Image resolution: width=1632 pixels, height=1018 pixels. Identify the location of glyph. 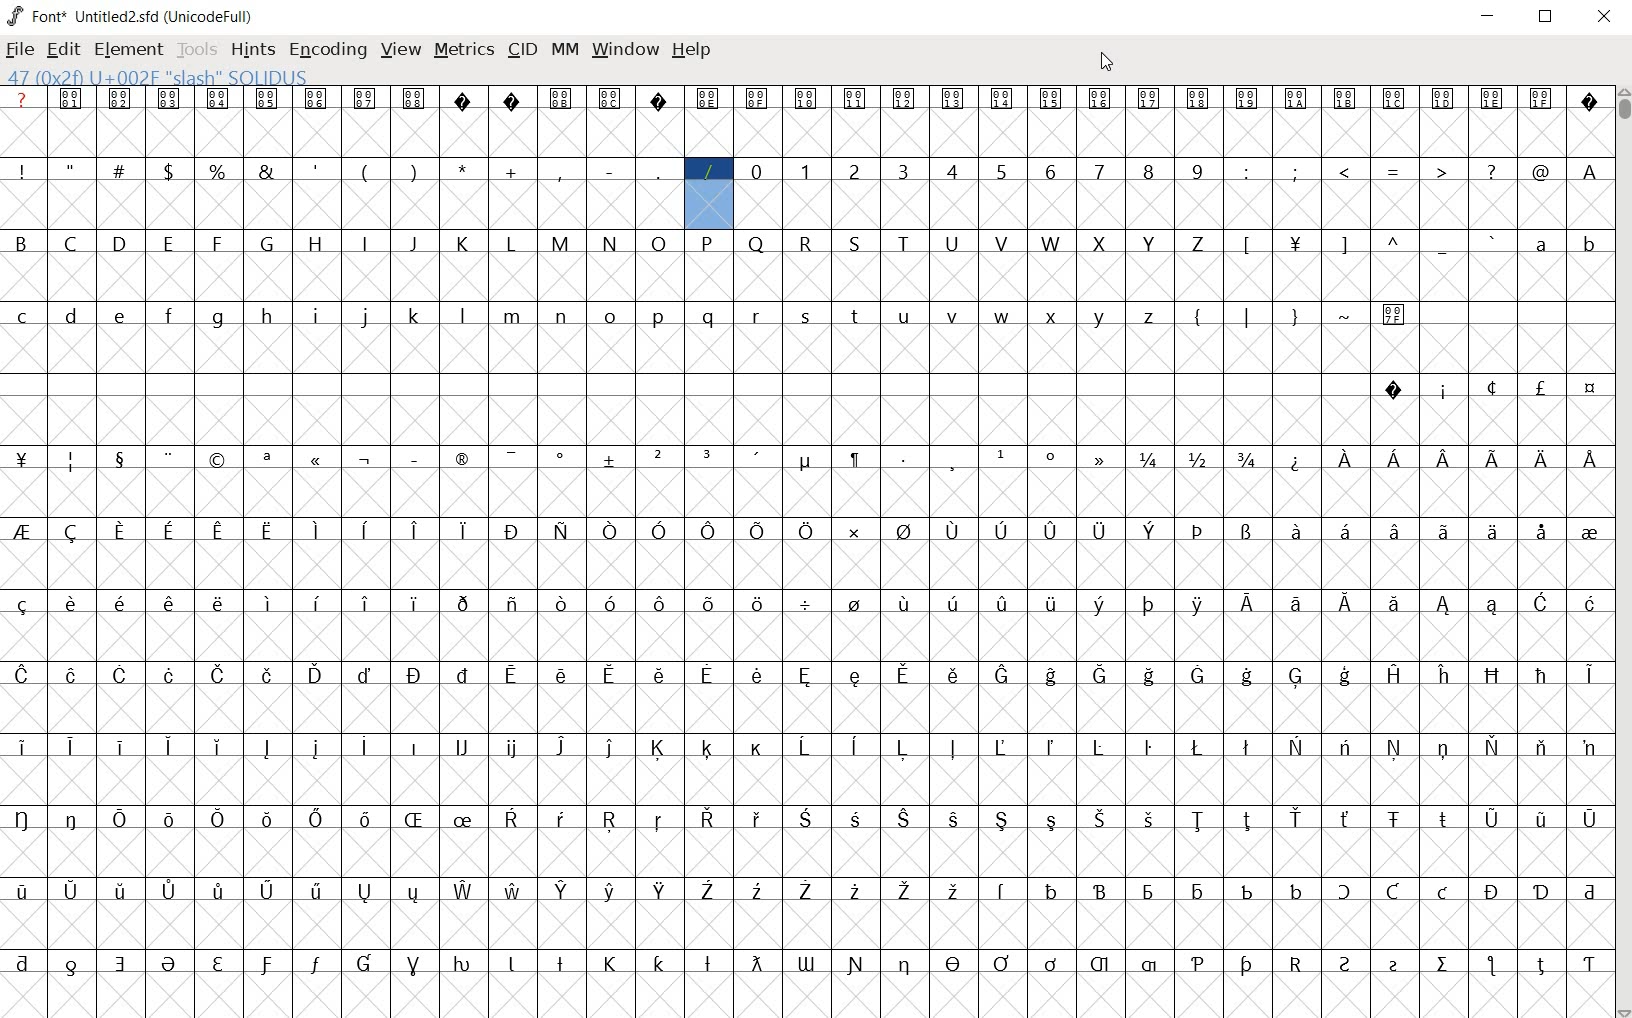
(1200, 531).